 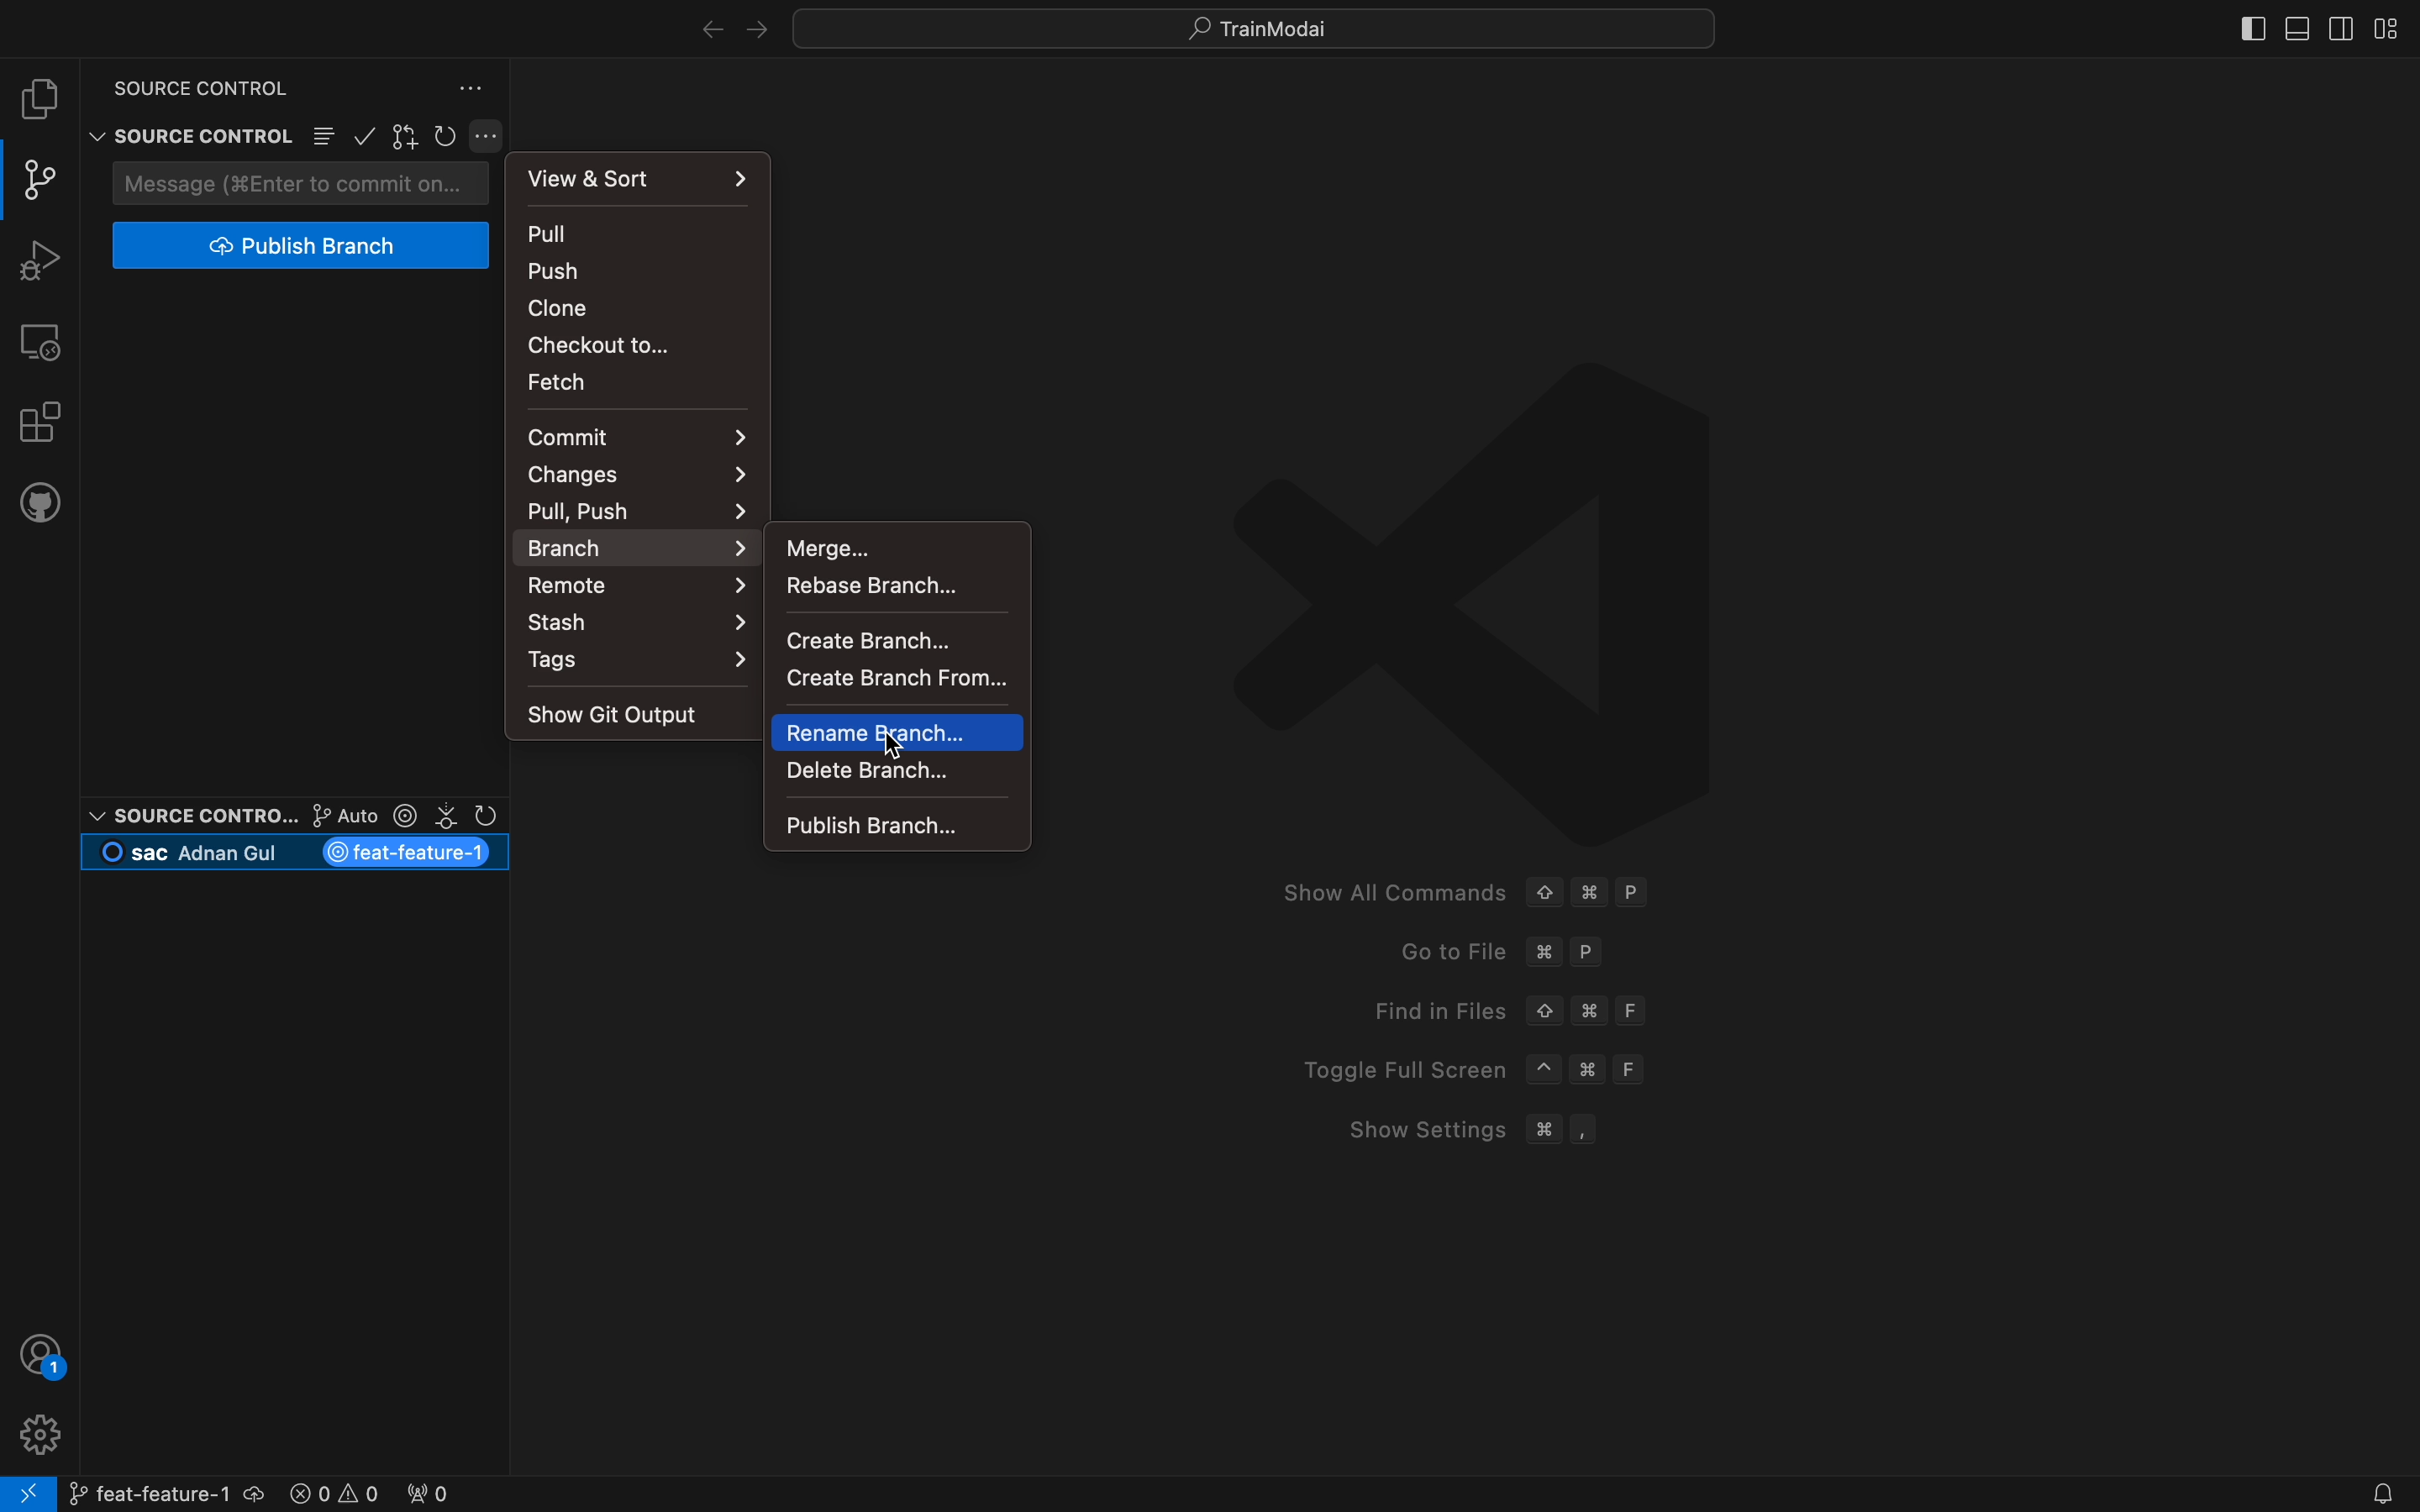 I want to click on stash, so click(x=631, y=623).